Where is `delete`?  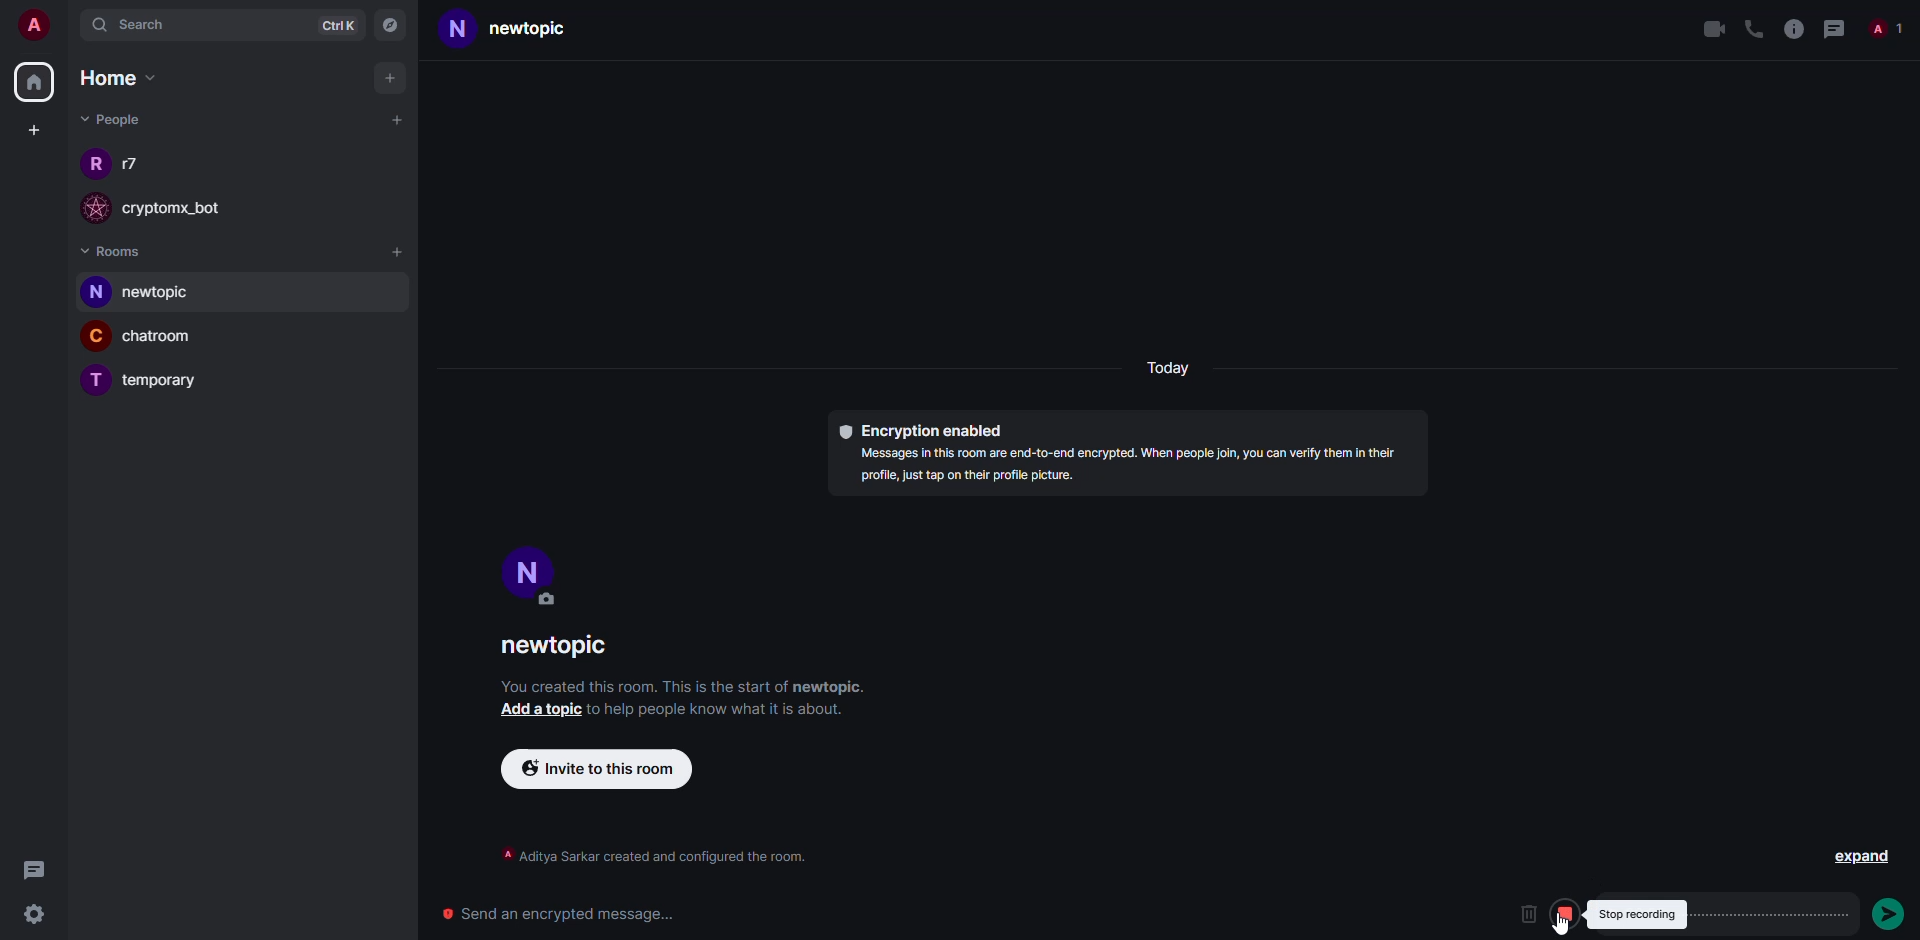 delete is located at coordinates (1527, 913).